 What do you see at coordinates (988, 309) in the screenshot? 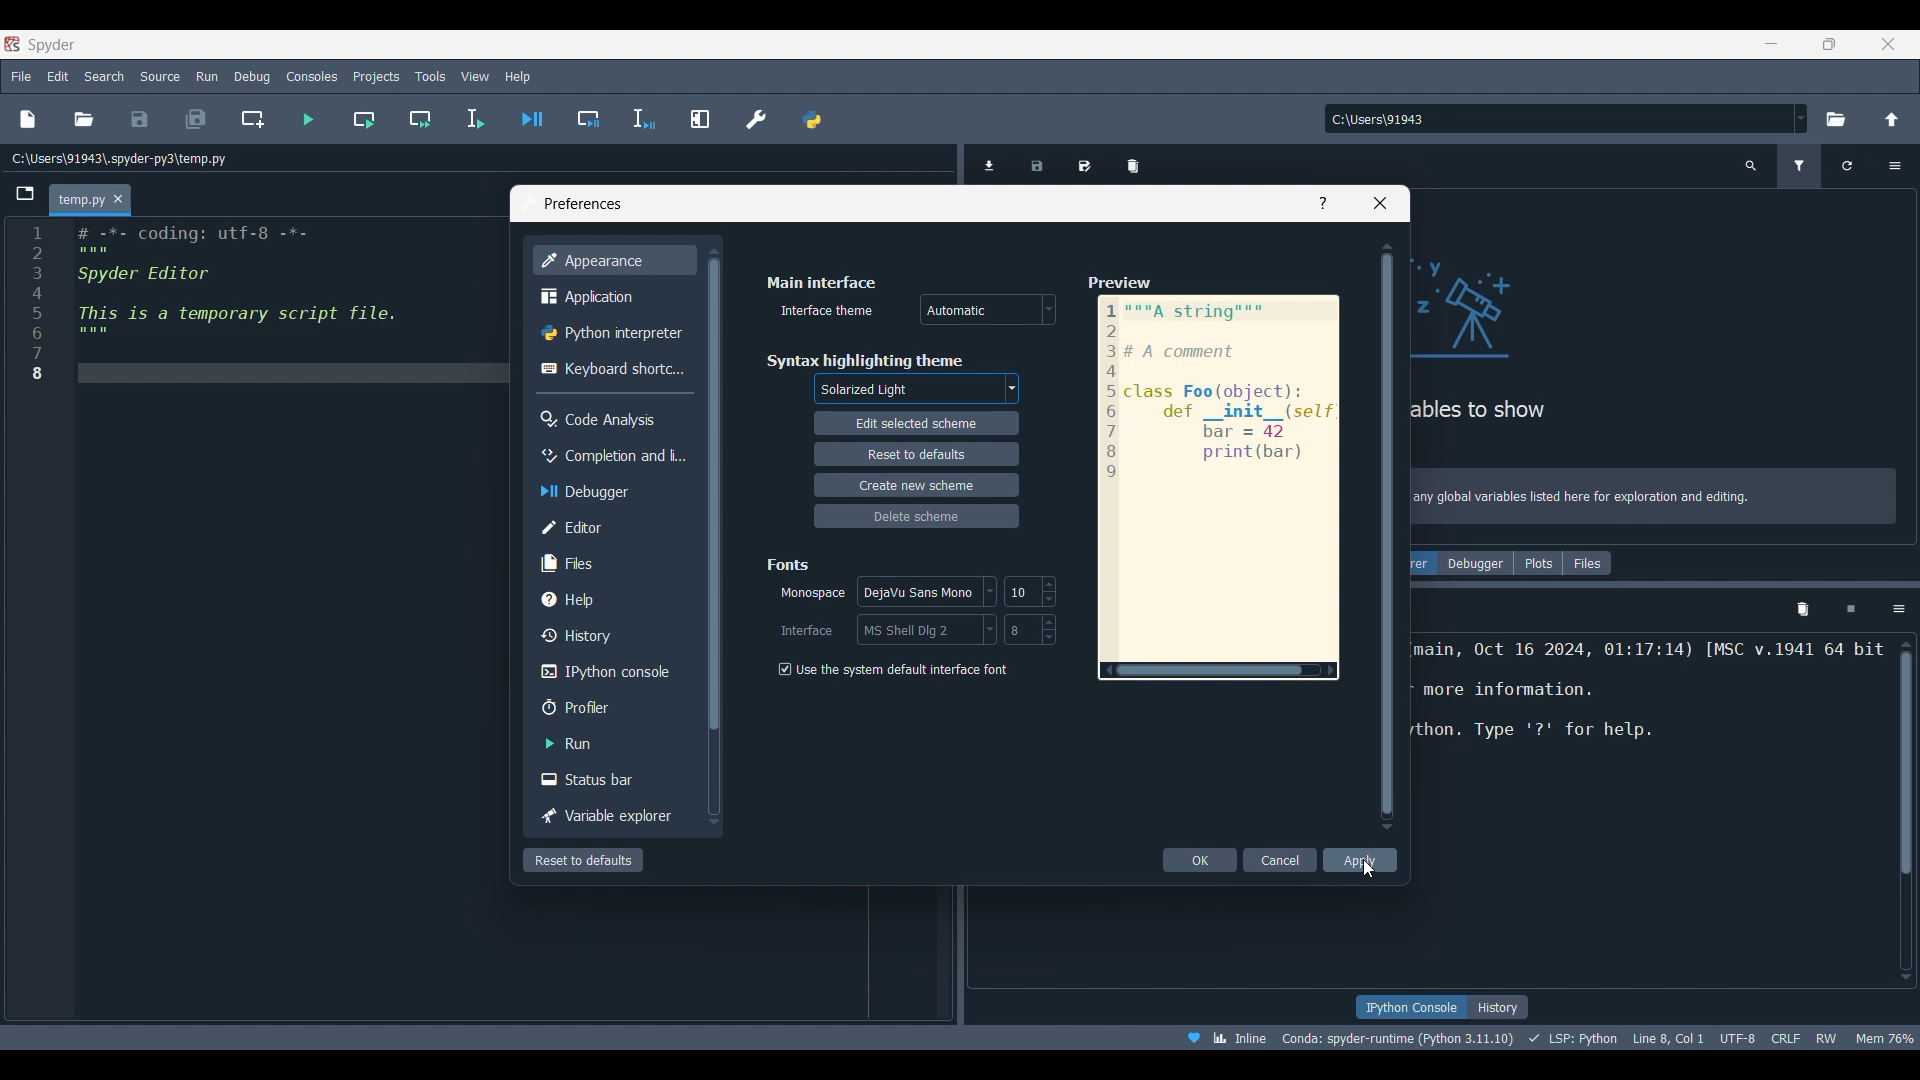
I see `Interface theme options` at bounding box center [988, 309].